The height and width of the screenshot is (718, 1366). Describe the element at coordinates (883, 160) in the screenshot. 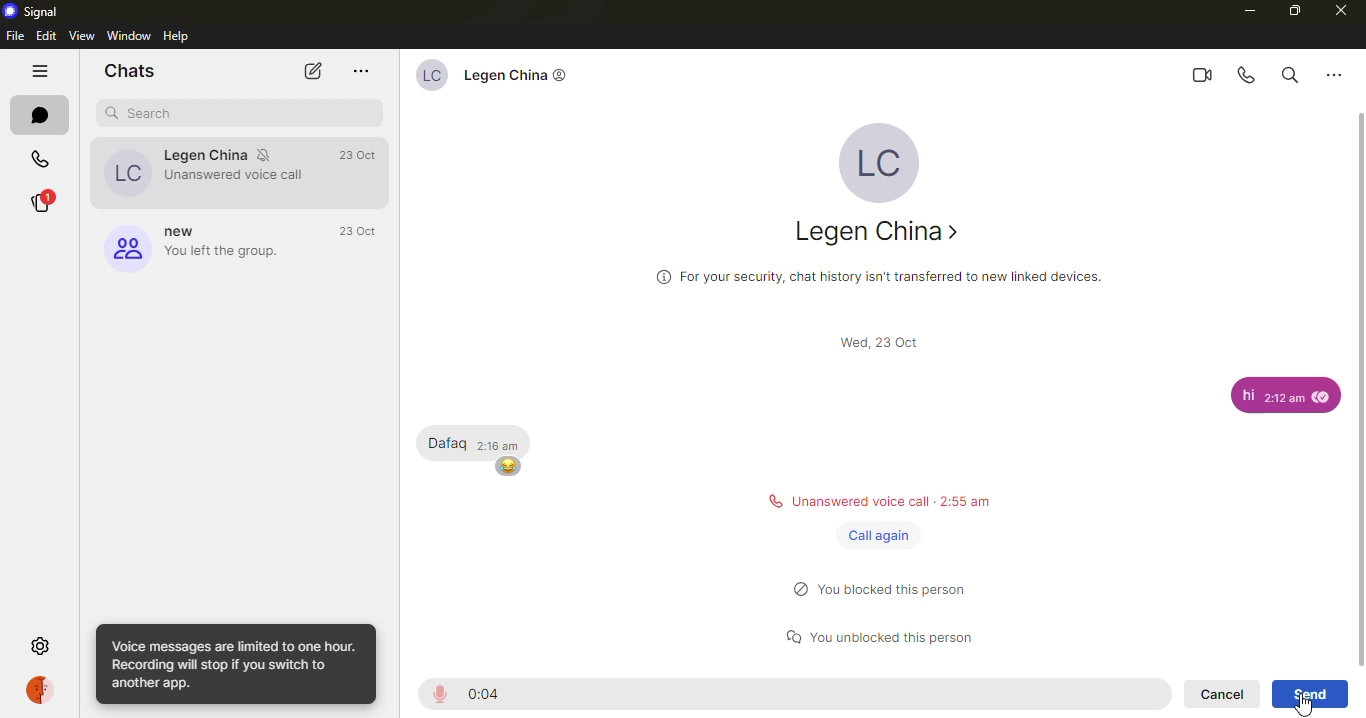

I see `profile pic` at that location.